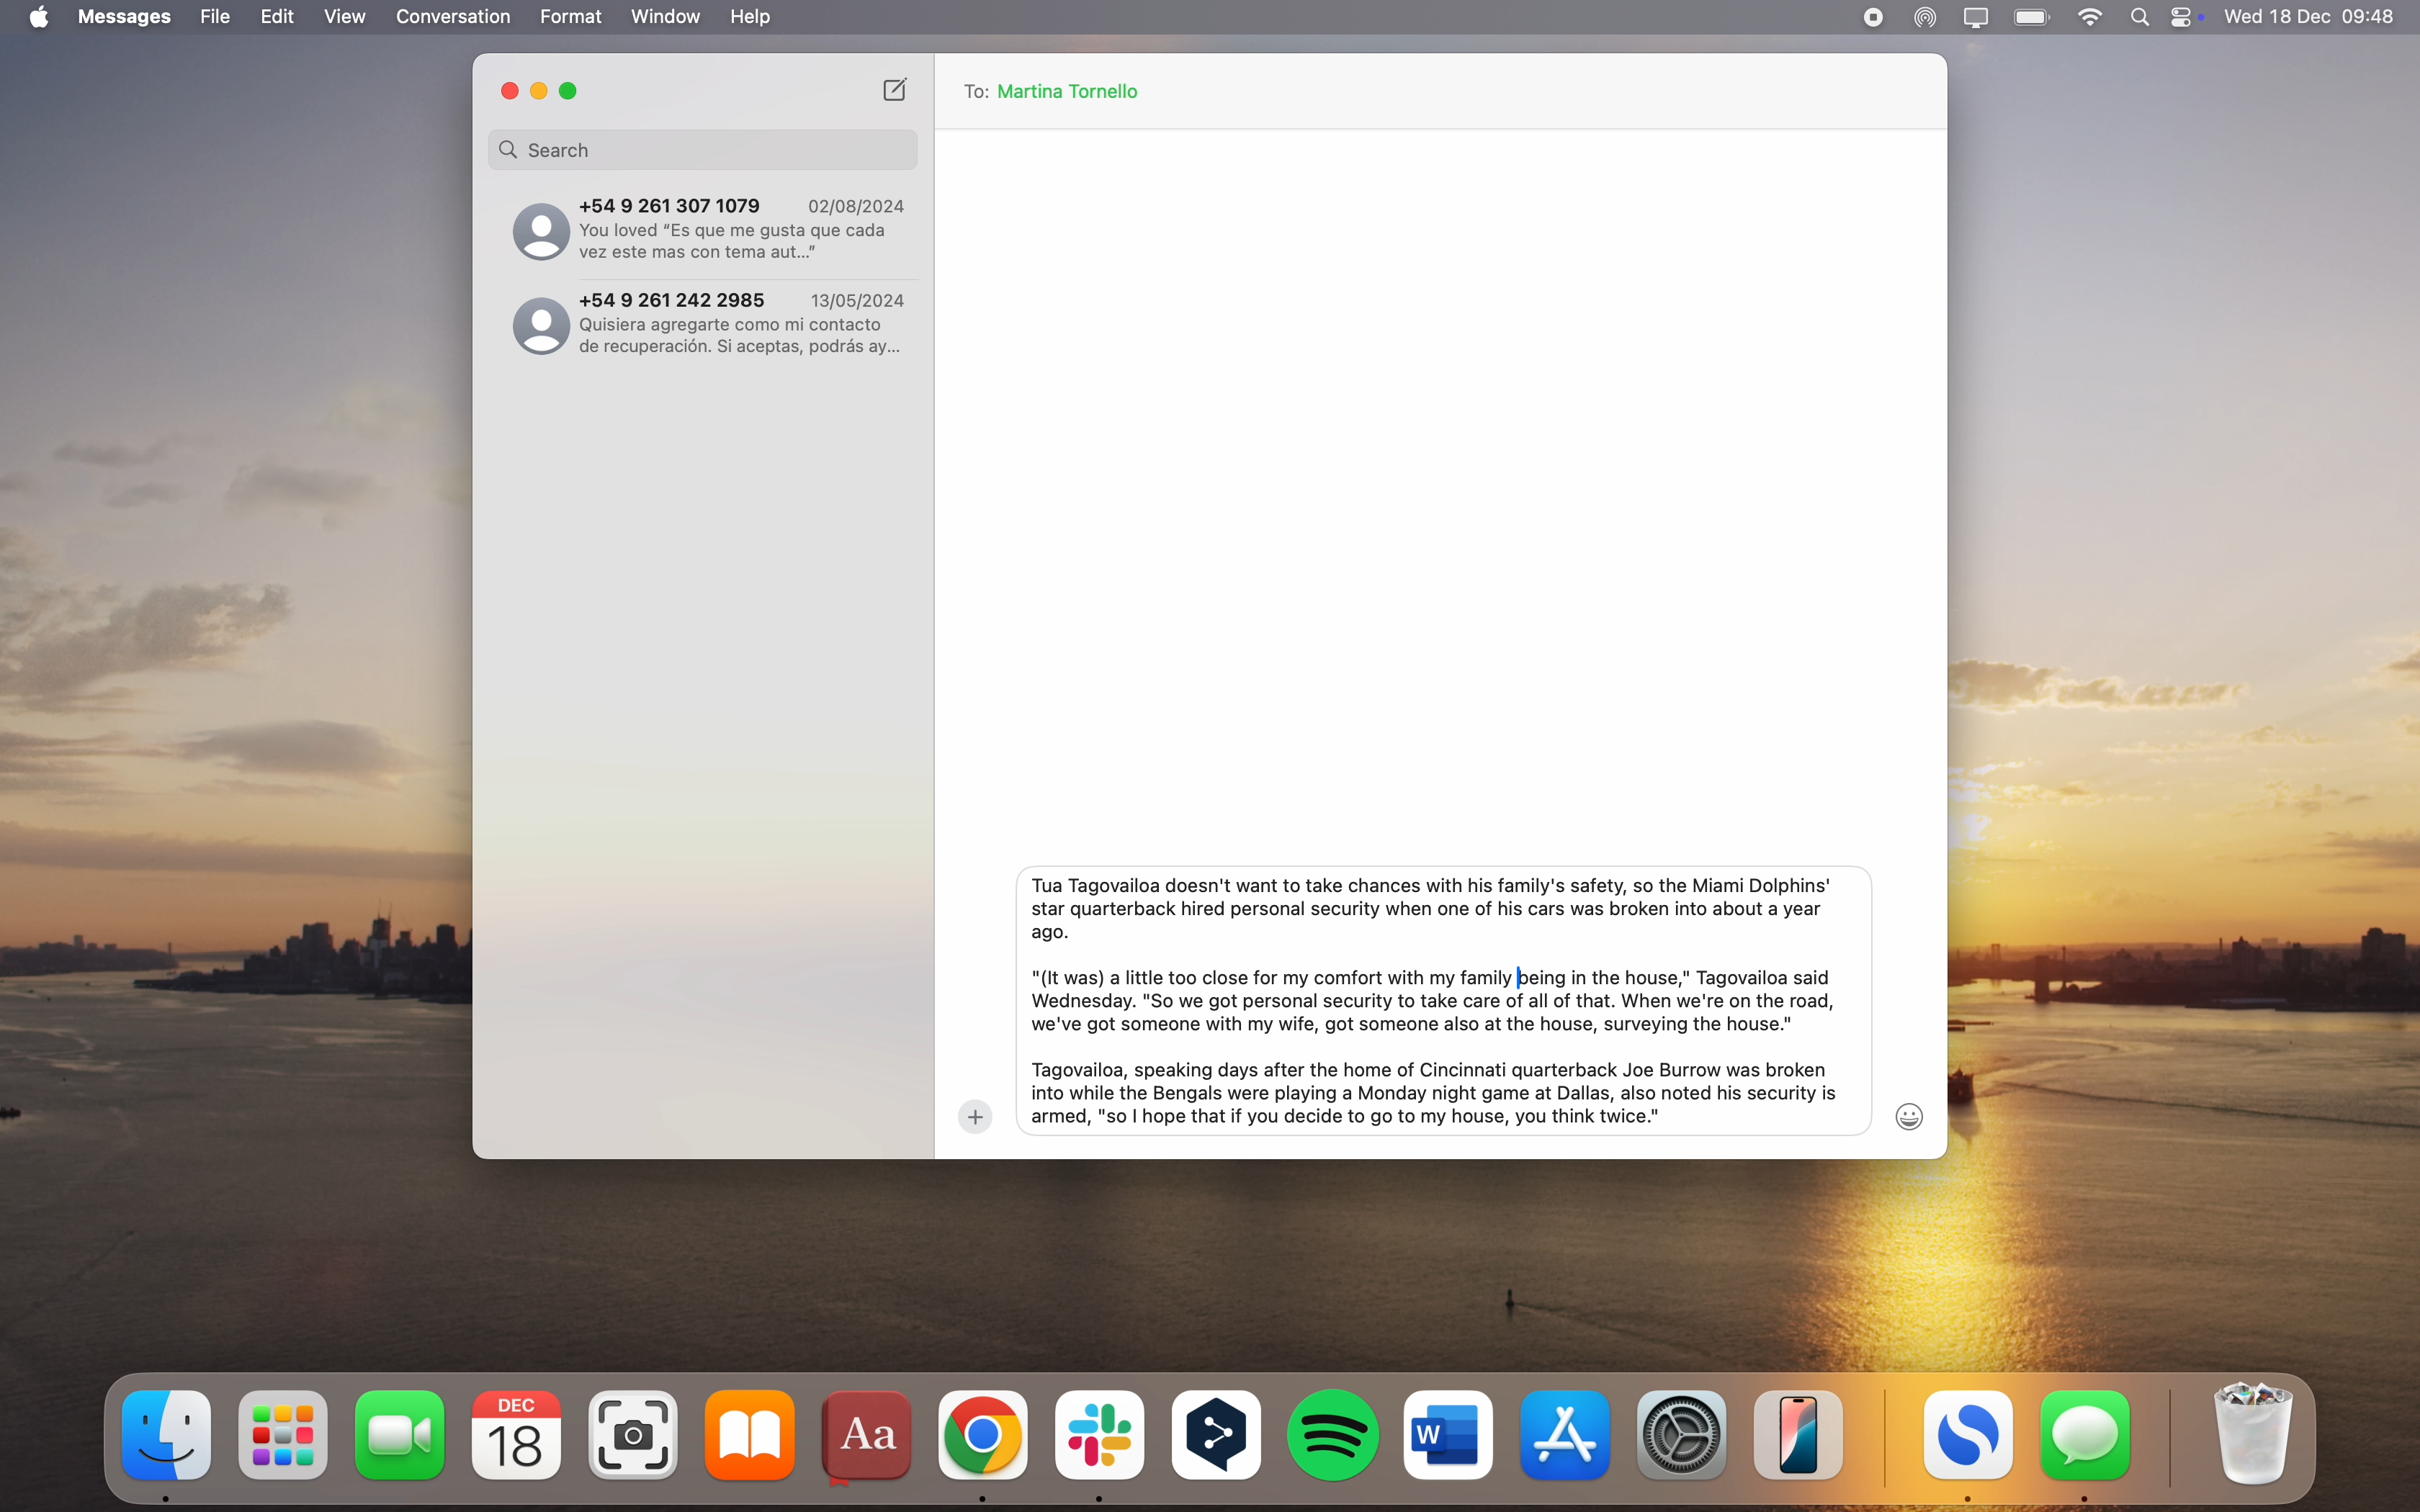 The height and width of the screenshot is (1512, 2420). I want to click on martina tornello, so click(1078, 90).